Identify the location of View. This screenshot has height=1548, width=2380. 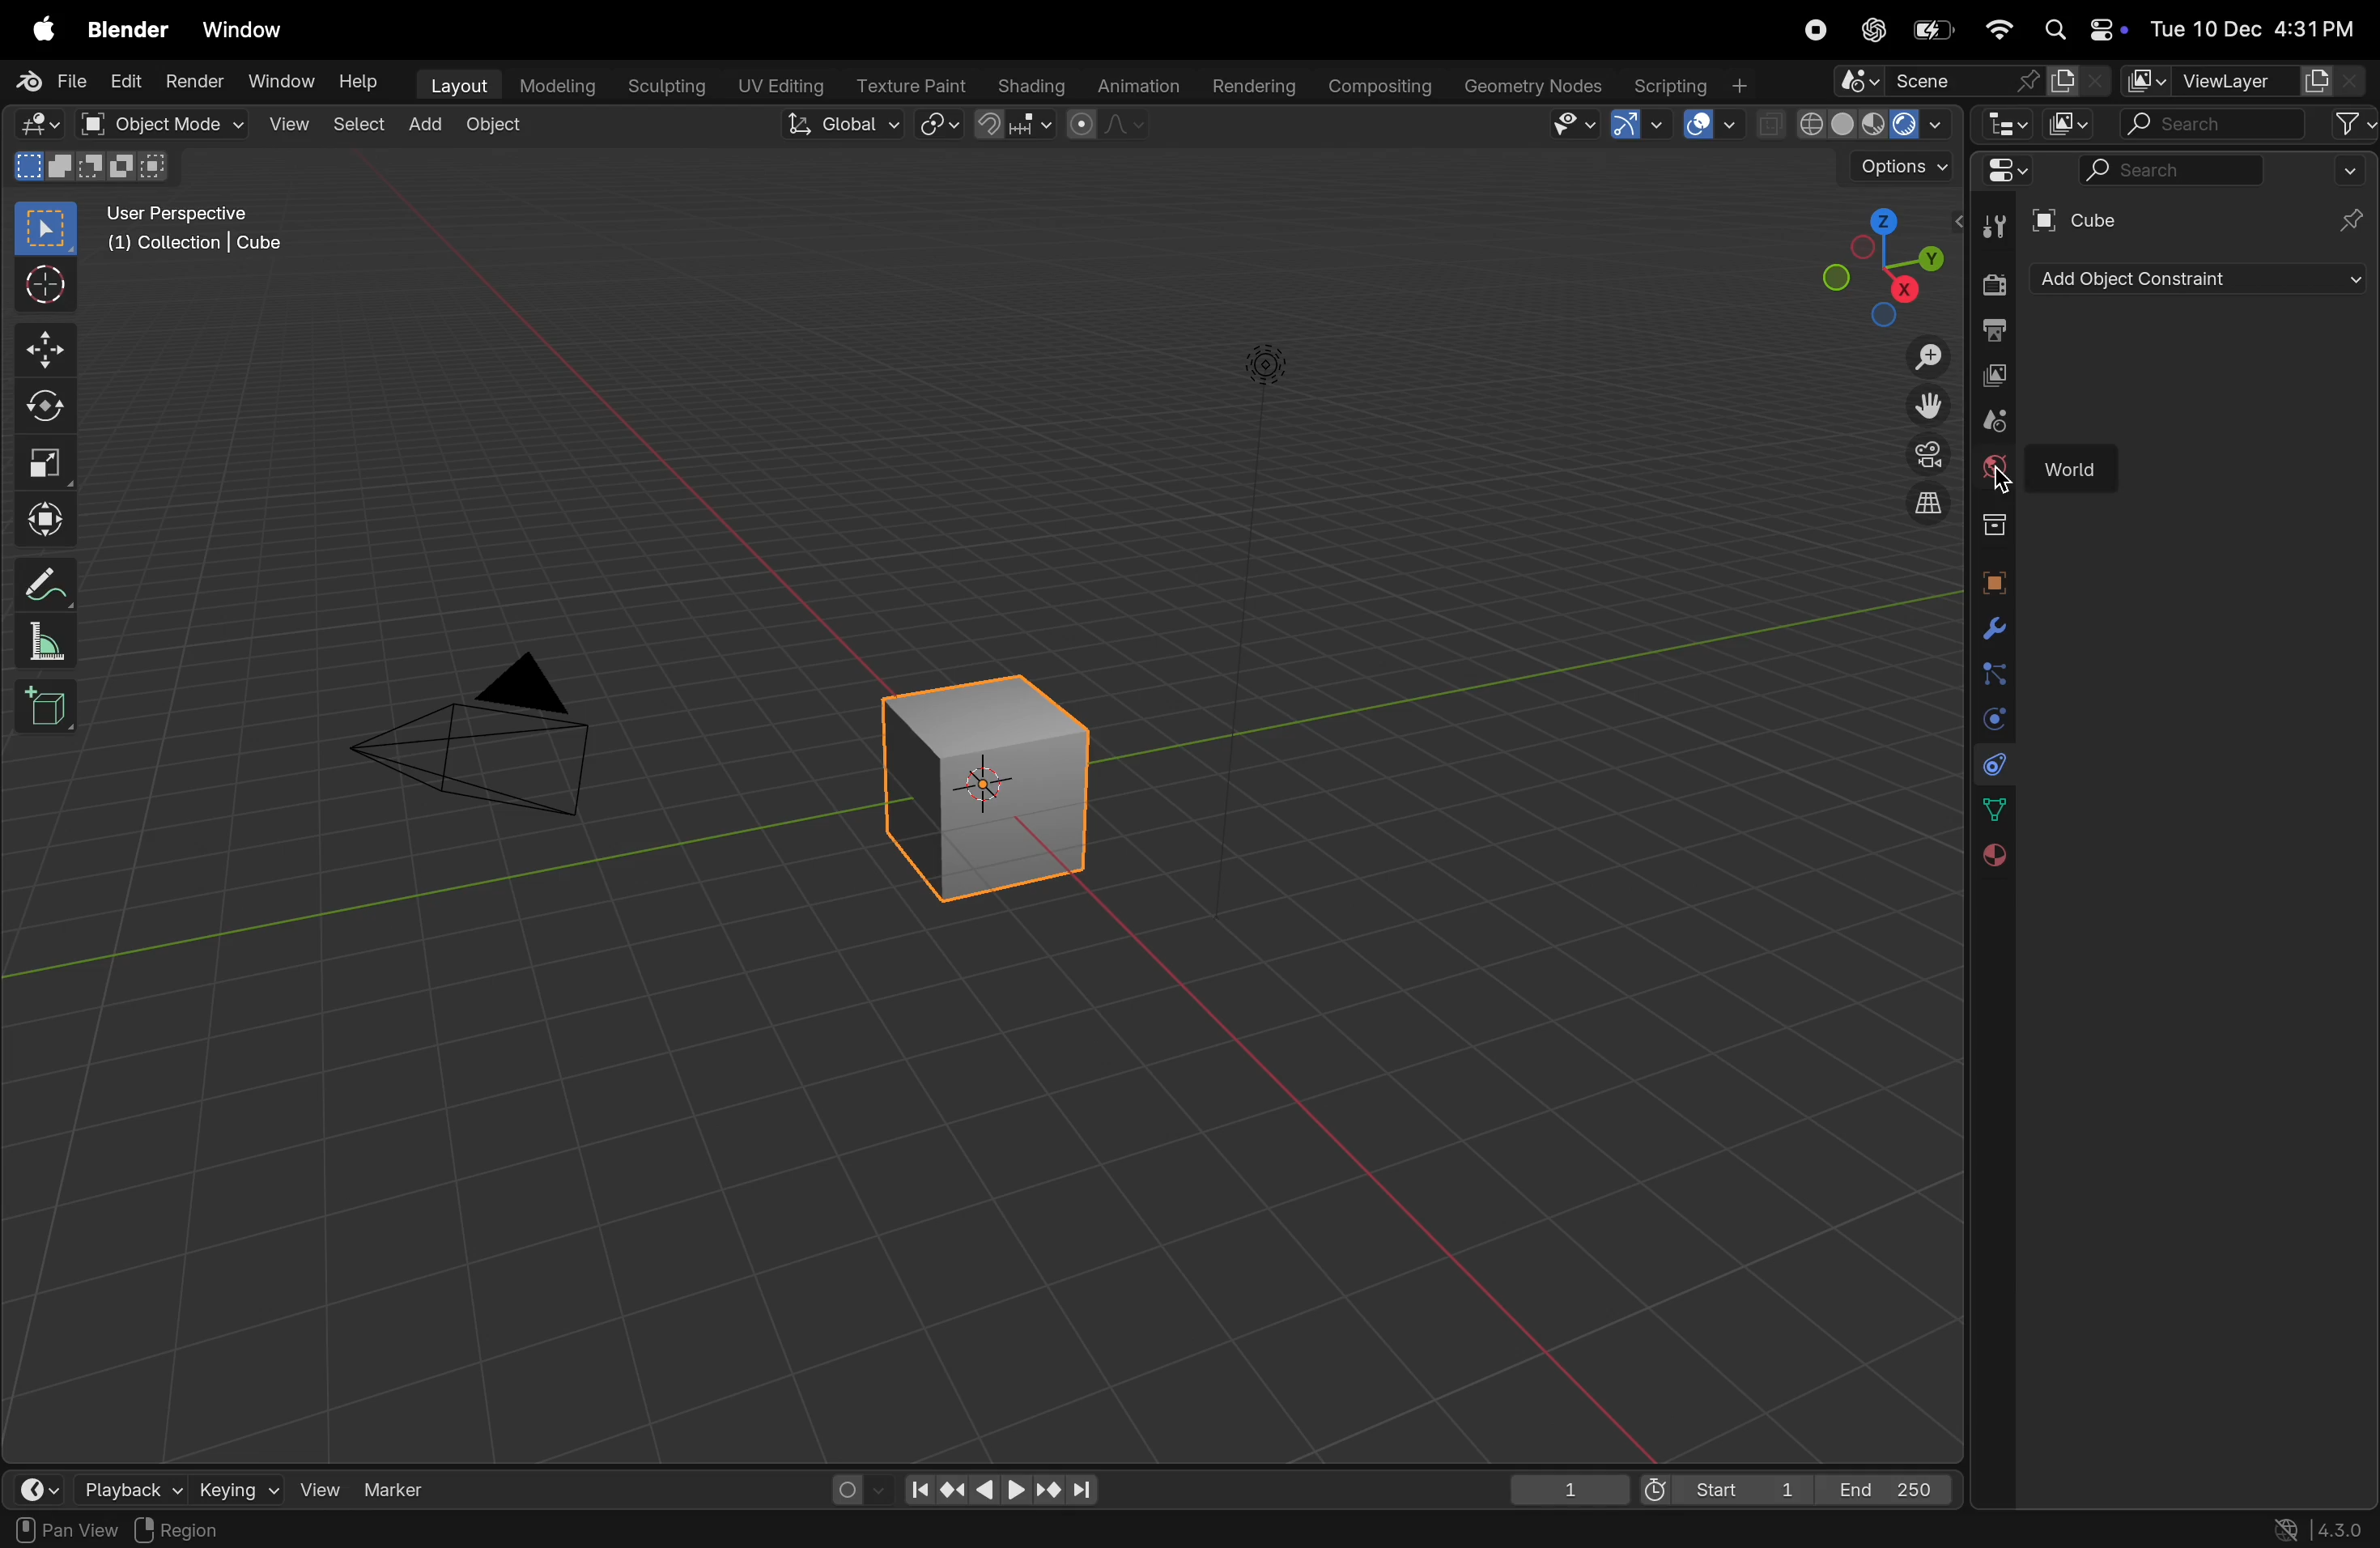
(285, 124).